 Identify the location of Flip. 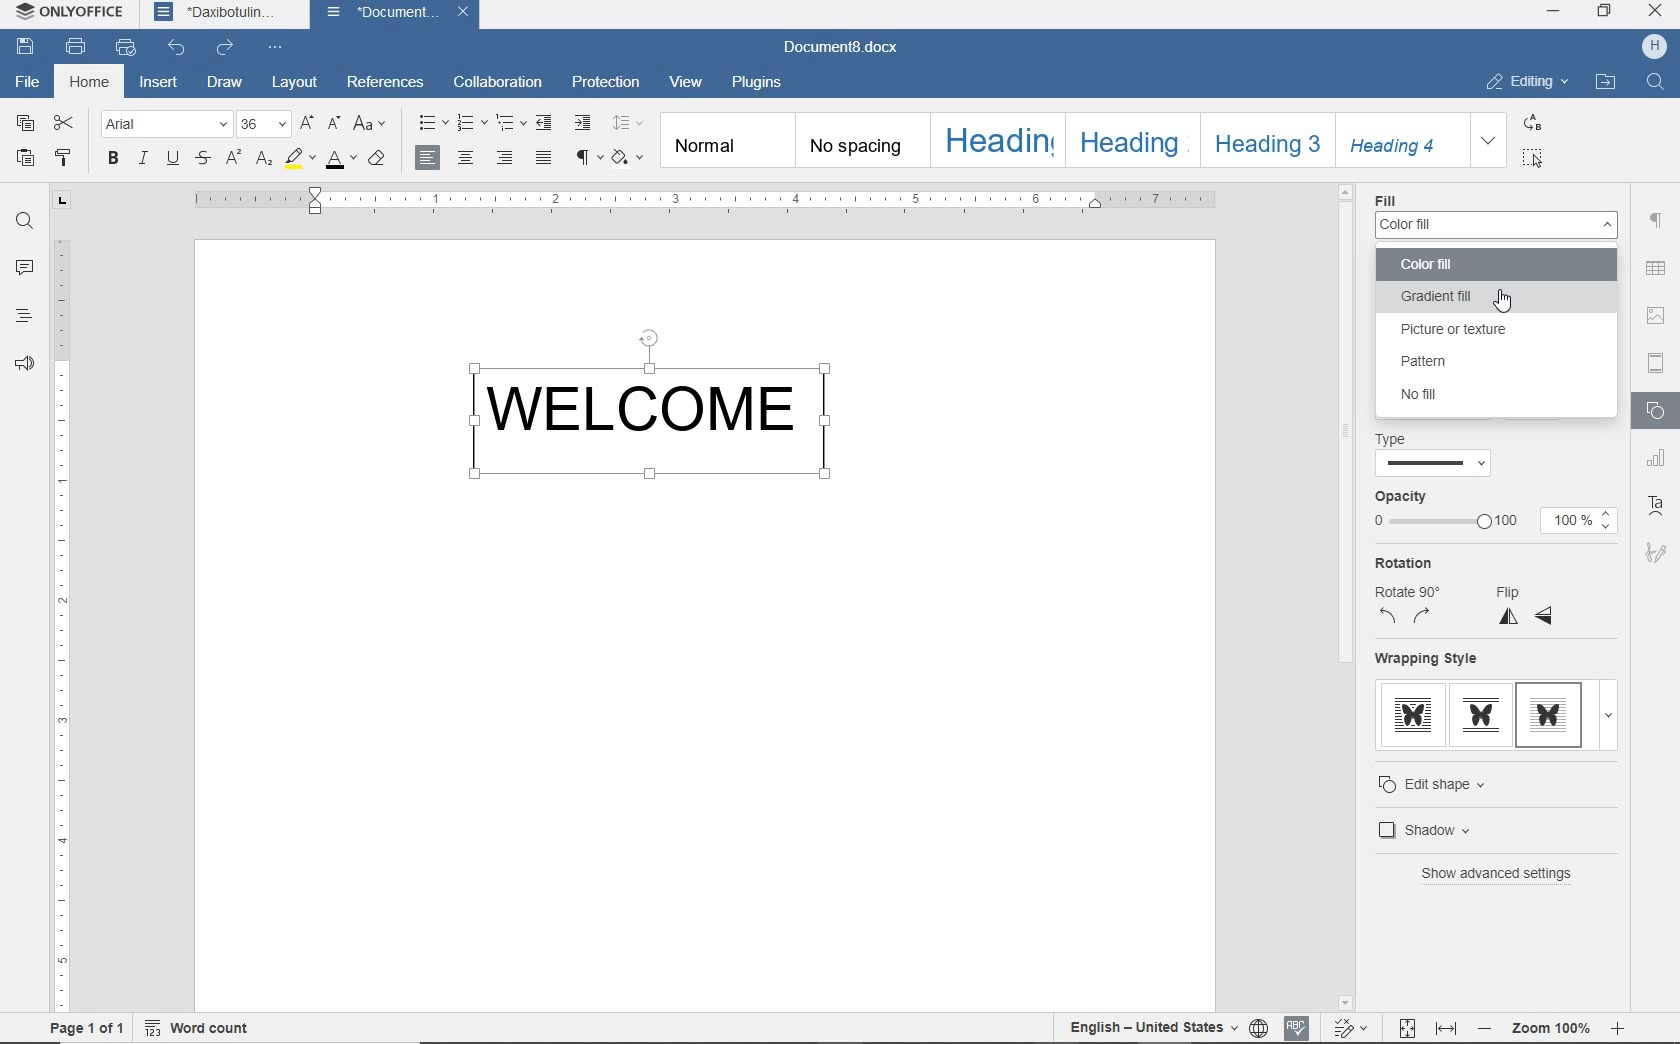
(1512, 591).